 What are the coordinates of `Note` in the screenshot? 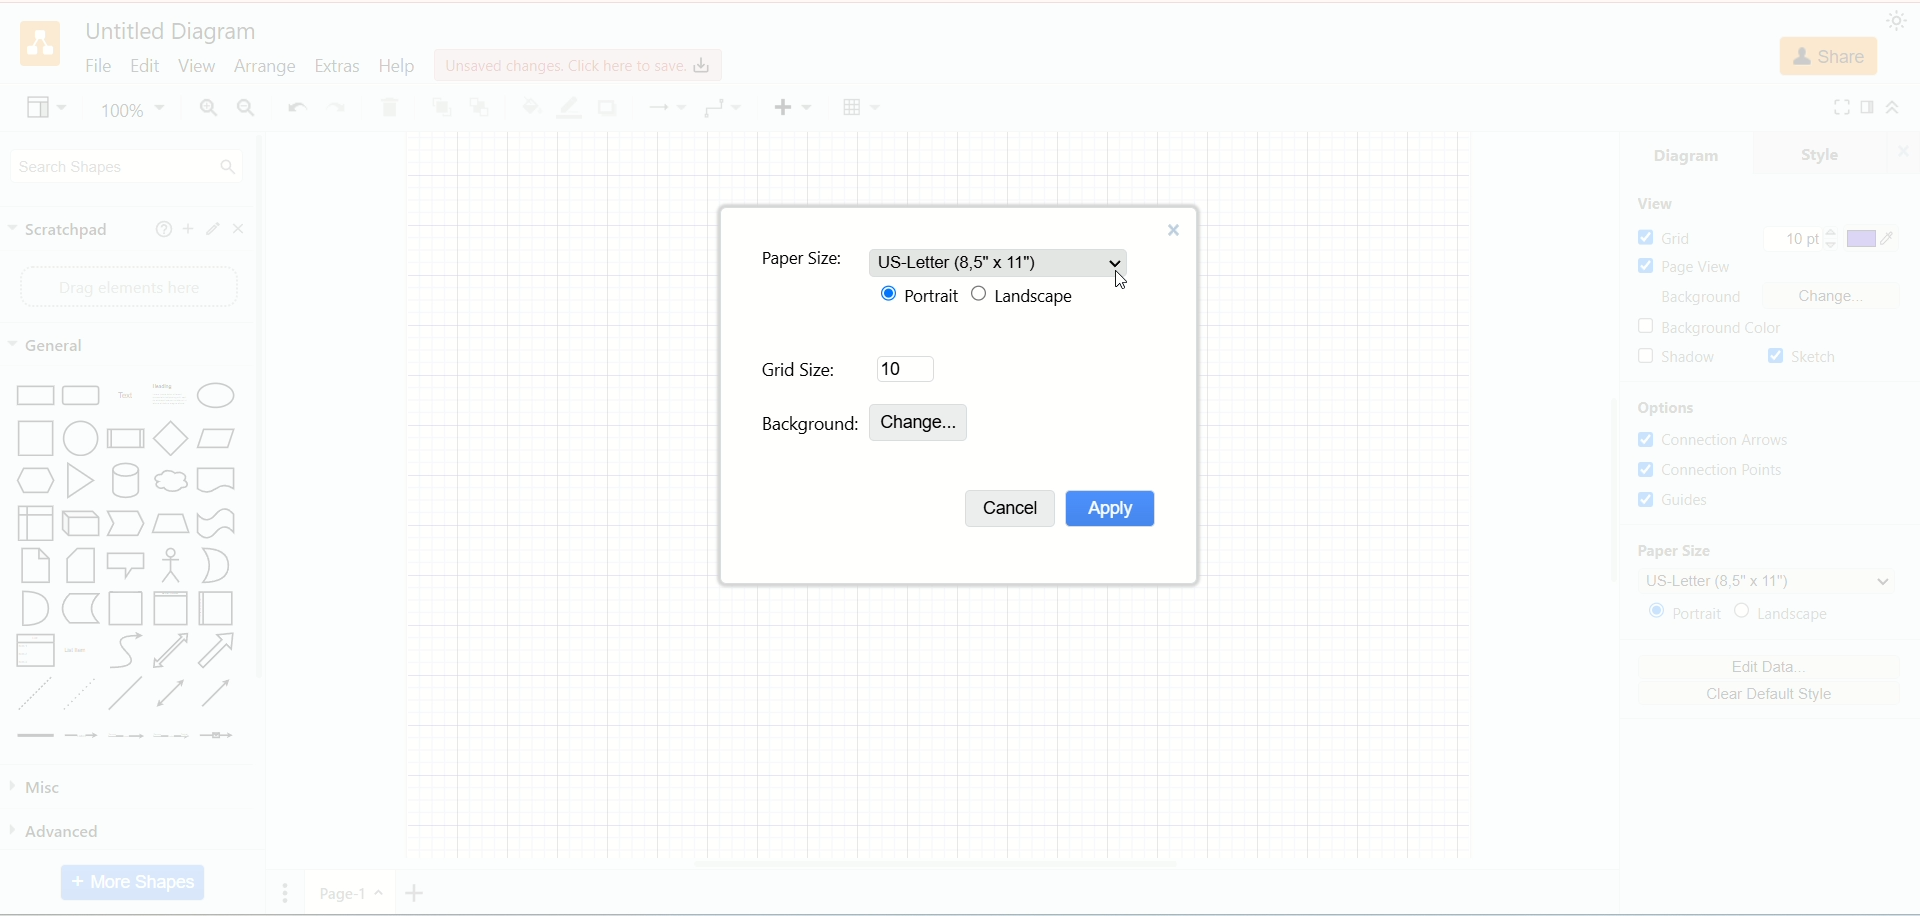 It's located at (35, 567).